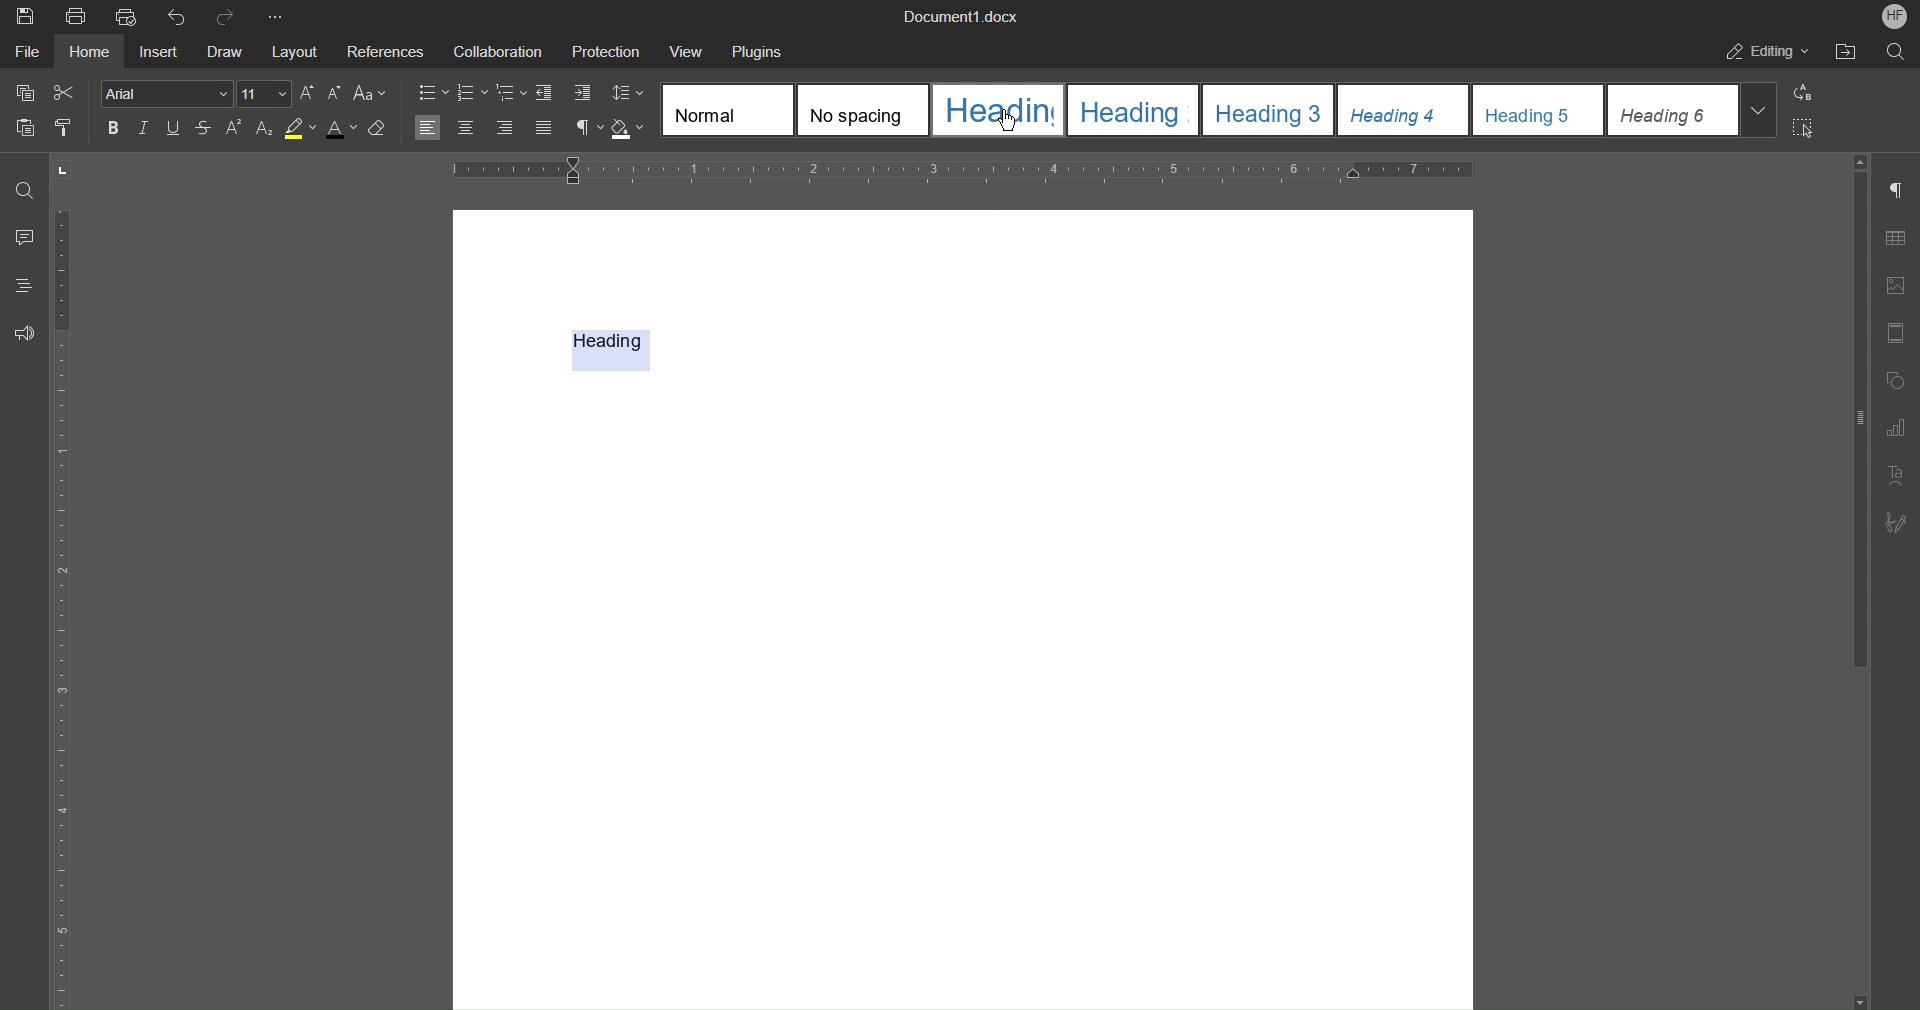  What do you see at coordinates (864, 109) in the screenshot?
I see `No spacing` at bounding box center [864, 109].